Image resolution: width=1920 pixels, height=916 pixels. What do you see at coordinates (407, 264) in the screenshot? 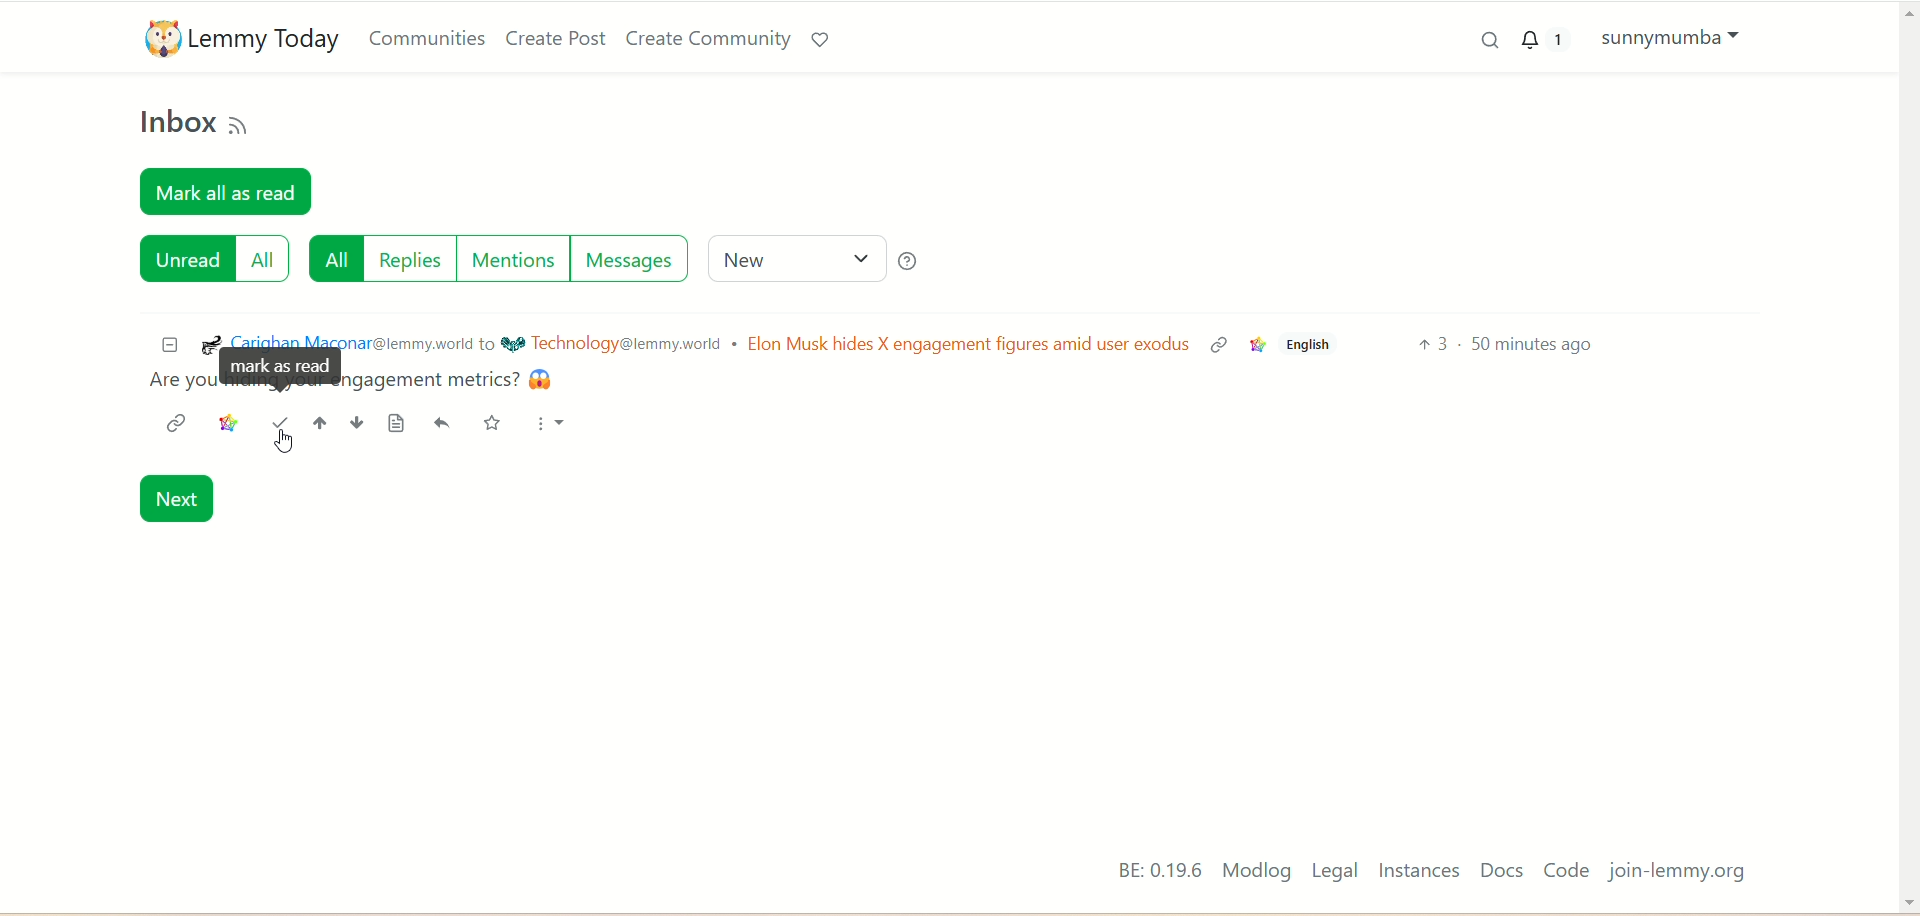
I see `replies` at bounding box center [407, 264].